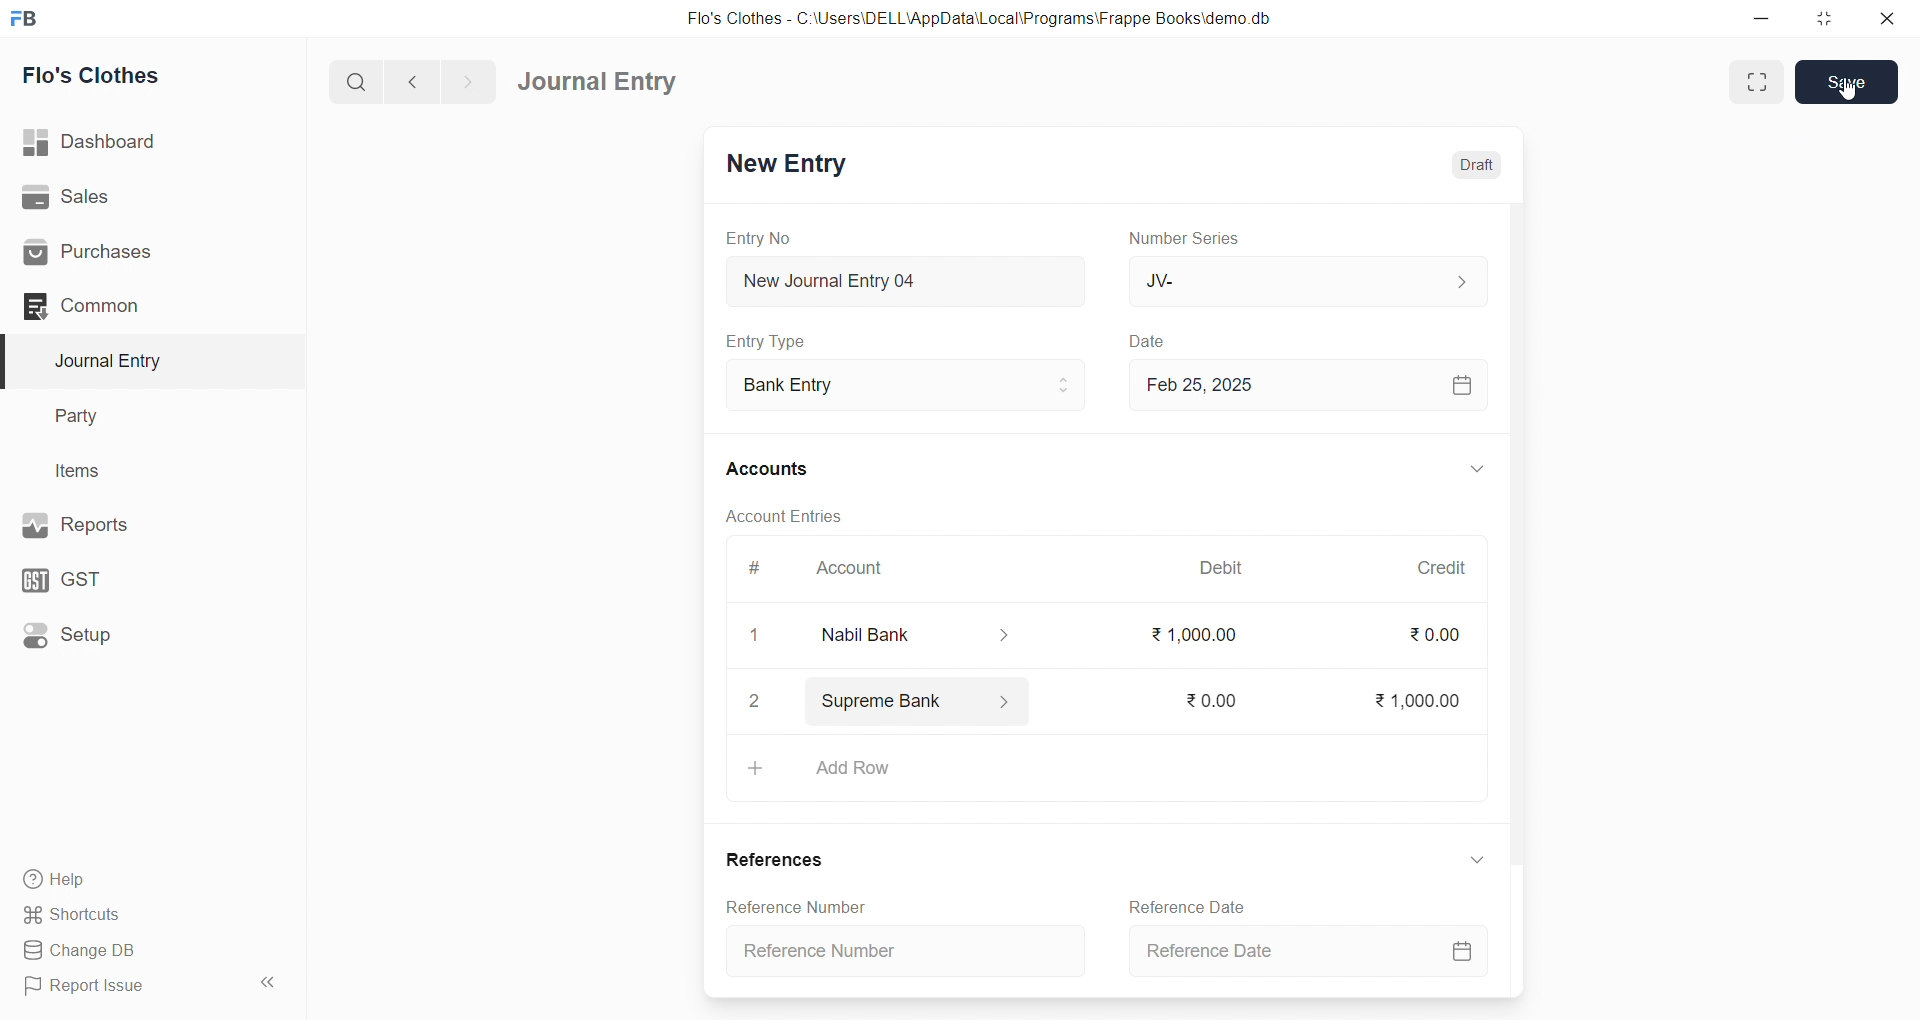 This screenshot has height=1020, width=1920. Describe the element at coordinates (1848, 80) in the screenshot. I see `Save` at that location.